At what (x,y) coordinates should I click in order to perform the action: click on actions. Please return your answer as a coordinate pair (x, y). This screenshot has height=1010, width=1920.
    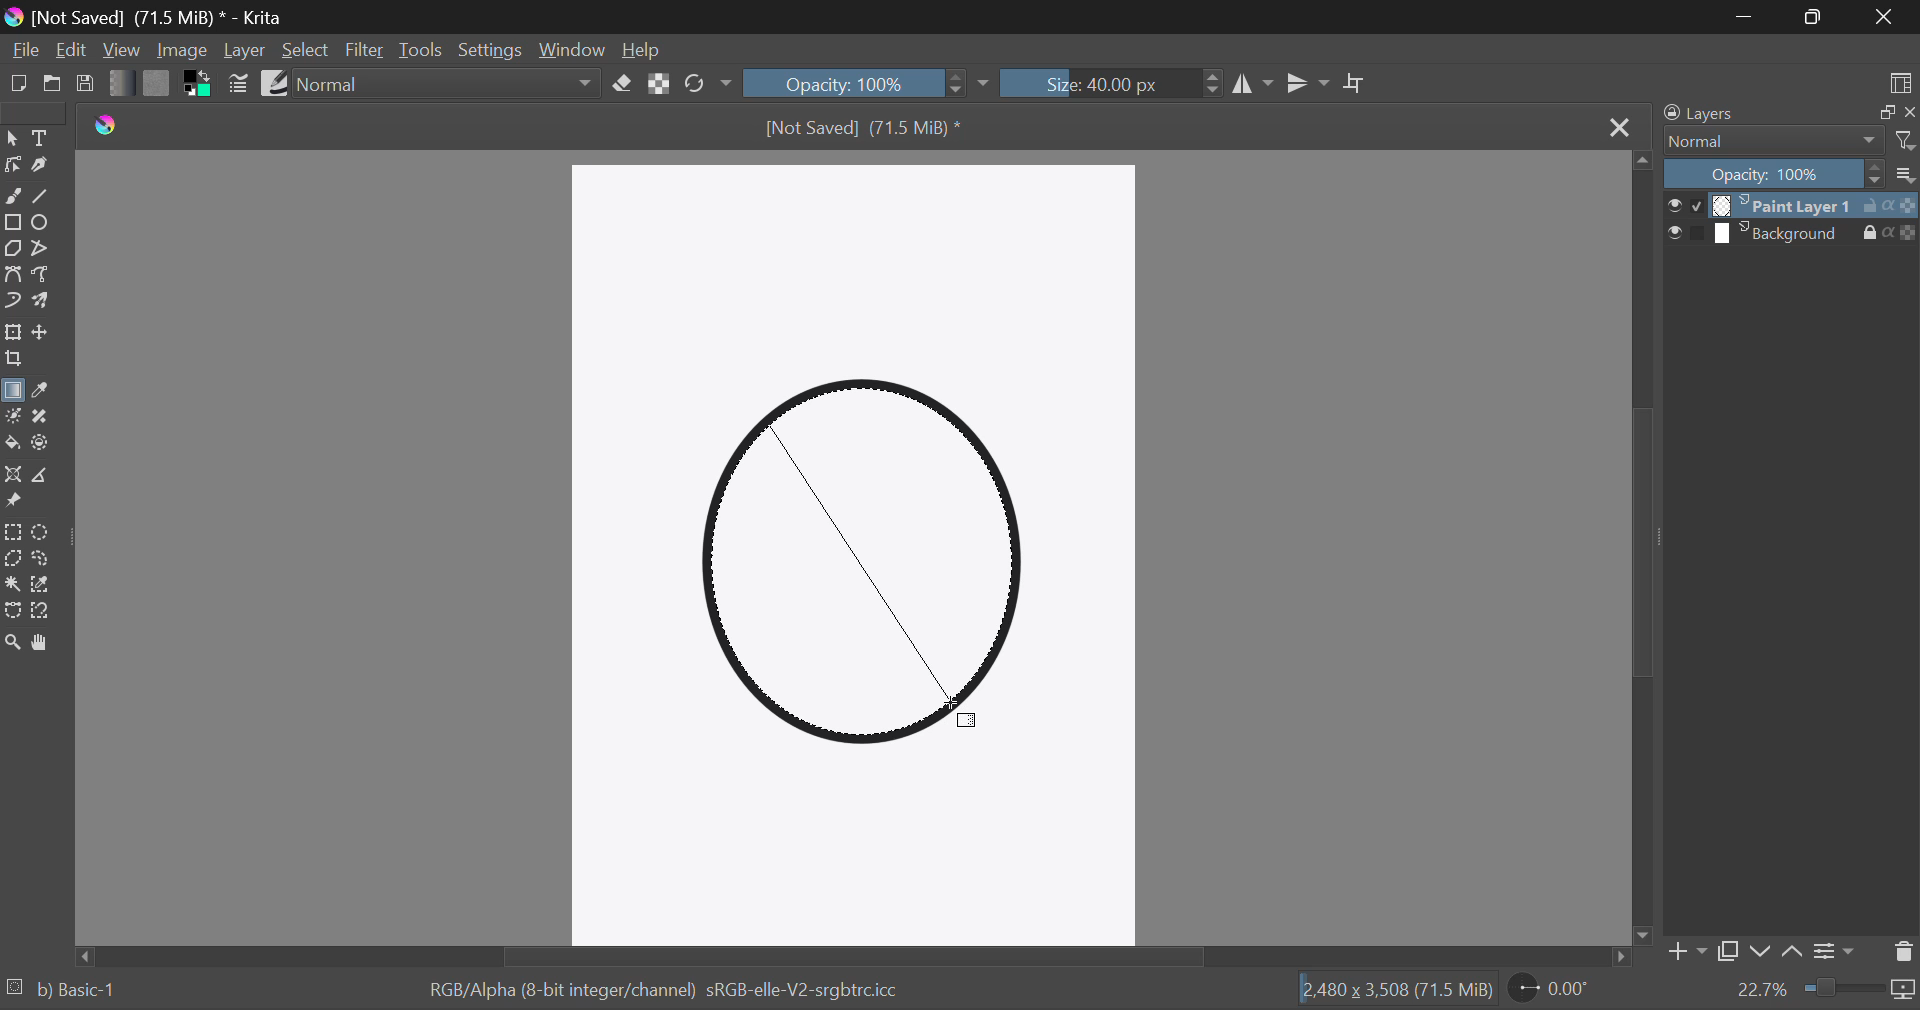
    Looking at the image, I should click on (1889, 206).